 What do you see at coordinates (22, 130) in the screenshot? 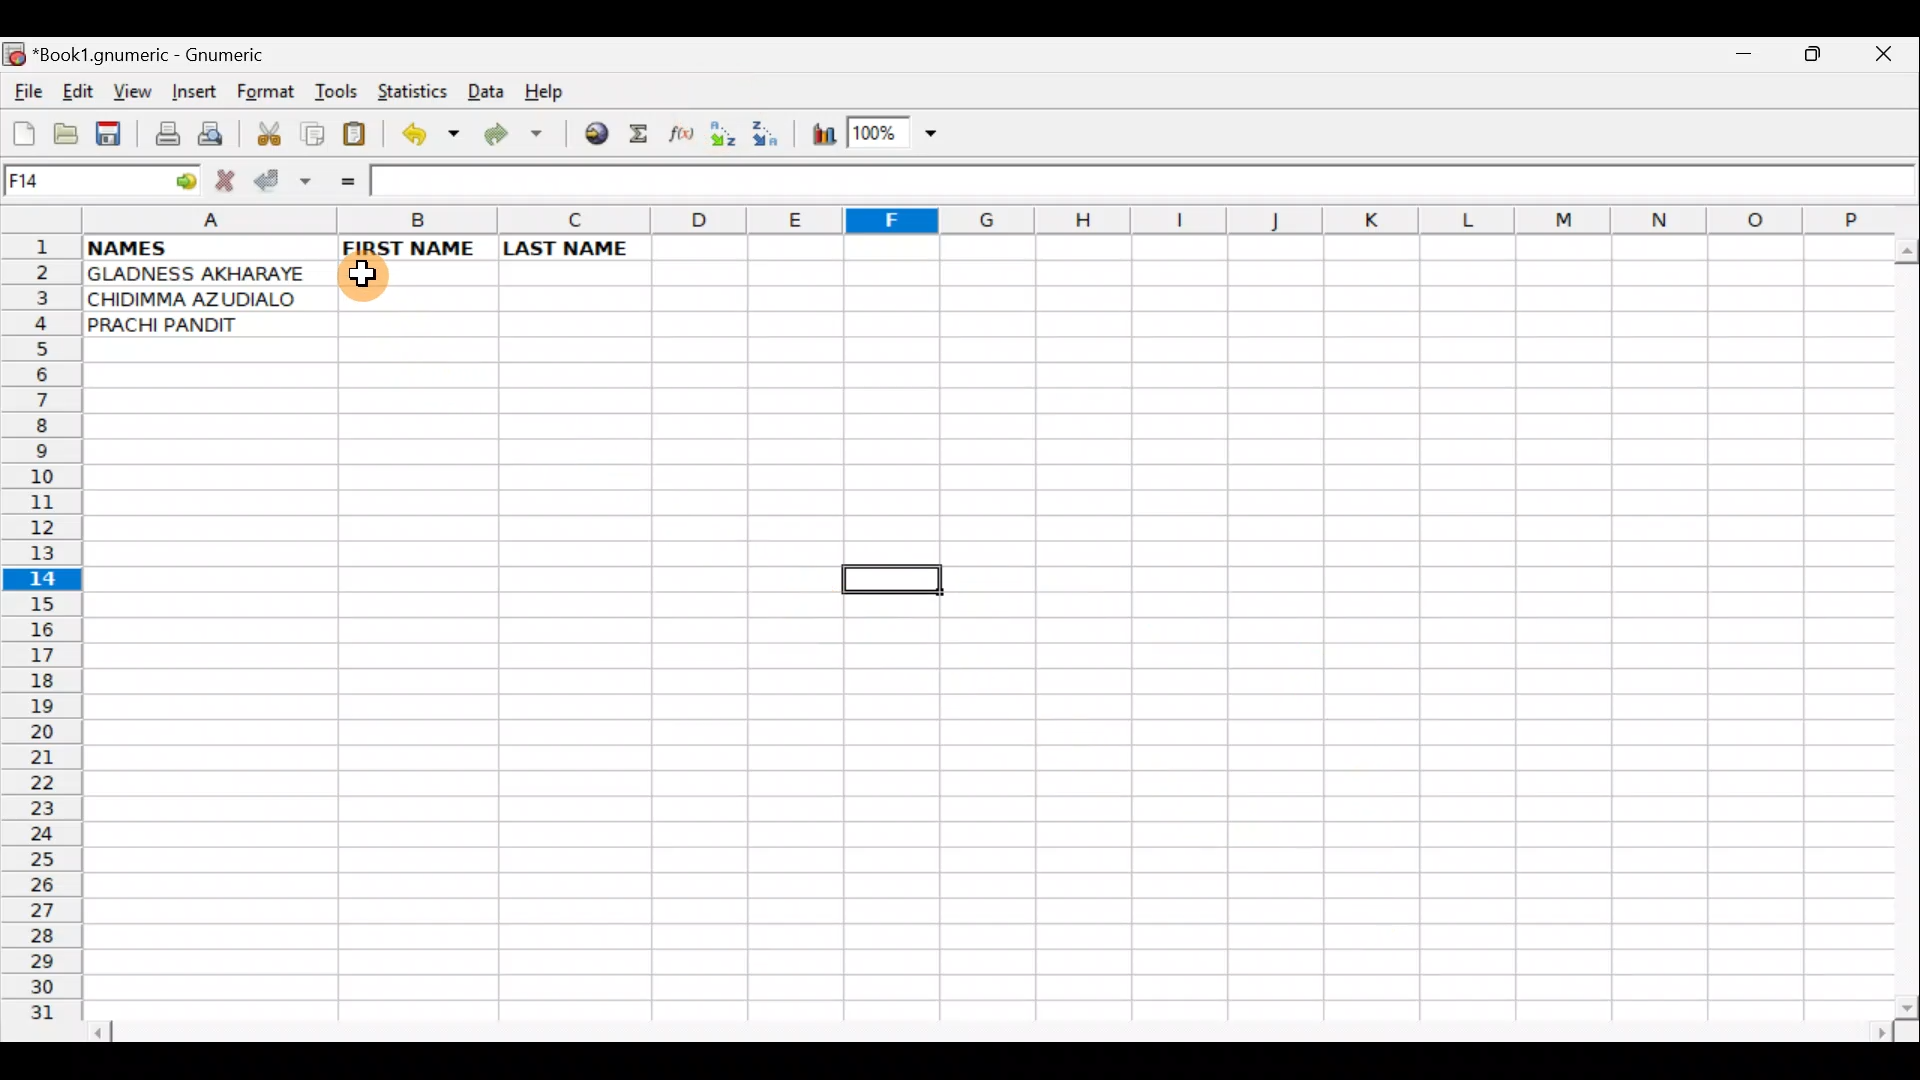
I see `Create new workbook` at bounding box center [22, 130].